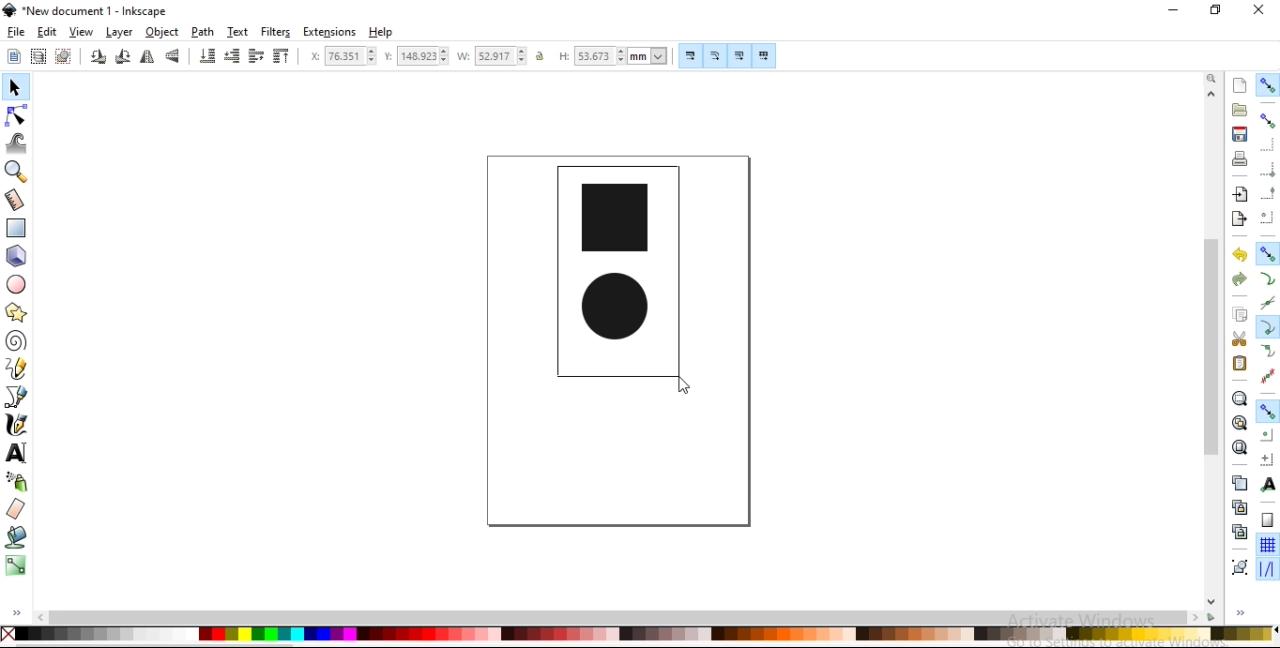 This screenshot has width=1280, height=648. What do you see at coordinates (1237, 533) in the screenshot?
I see `cut selected clone` at bounding box center [1237, 533].